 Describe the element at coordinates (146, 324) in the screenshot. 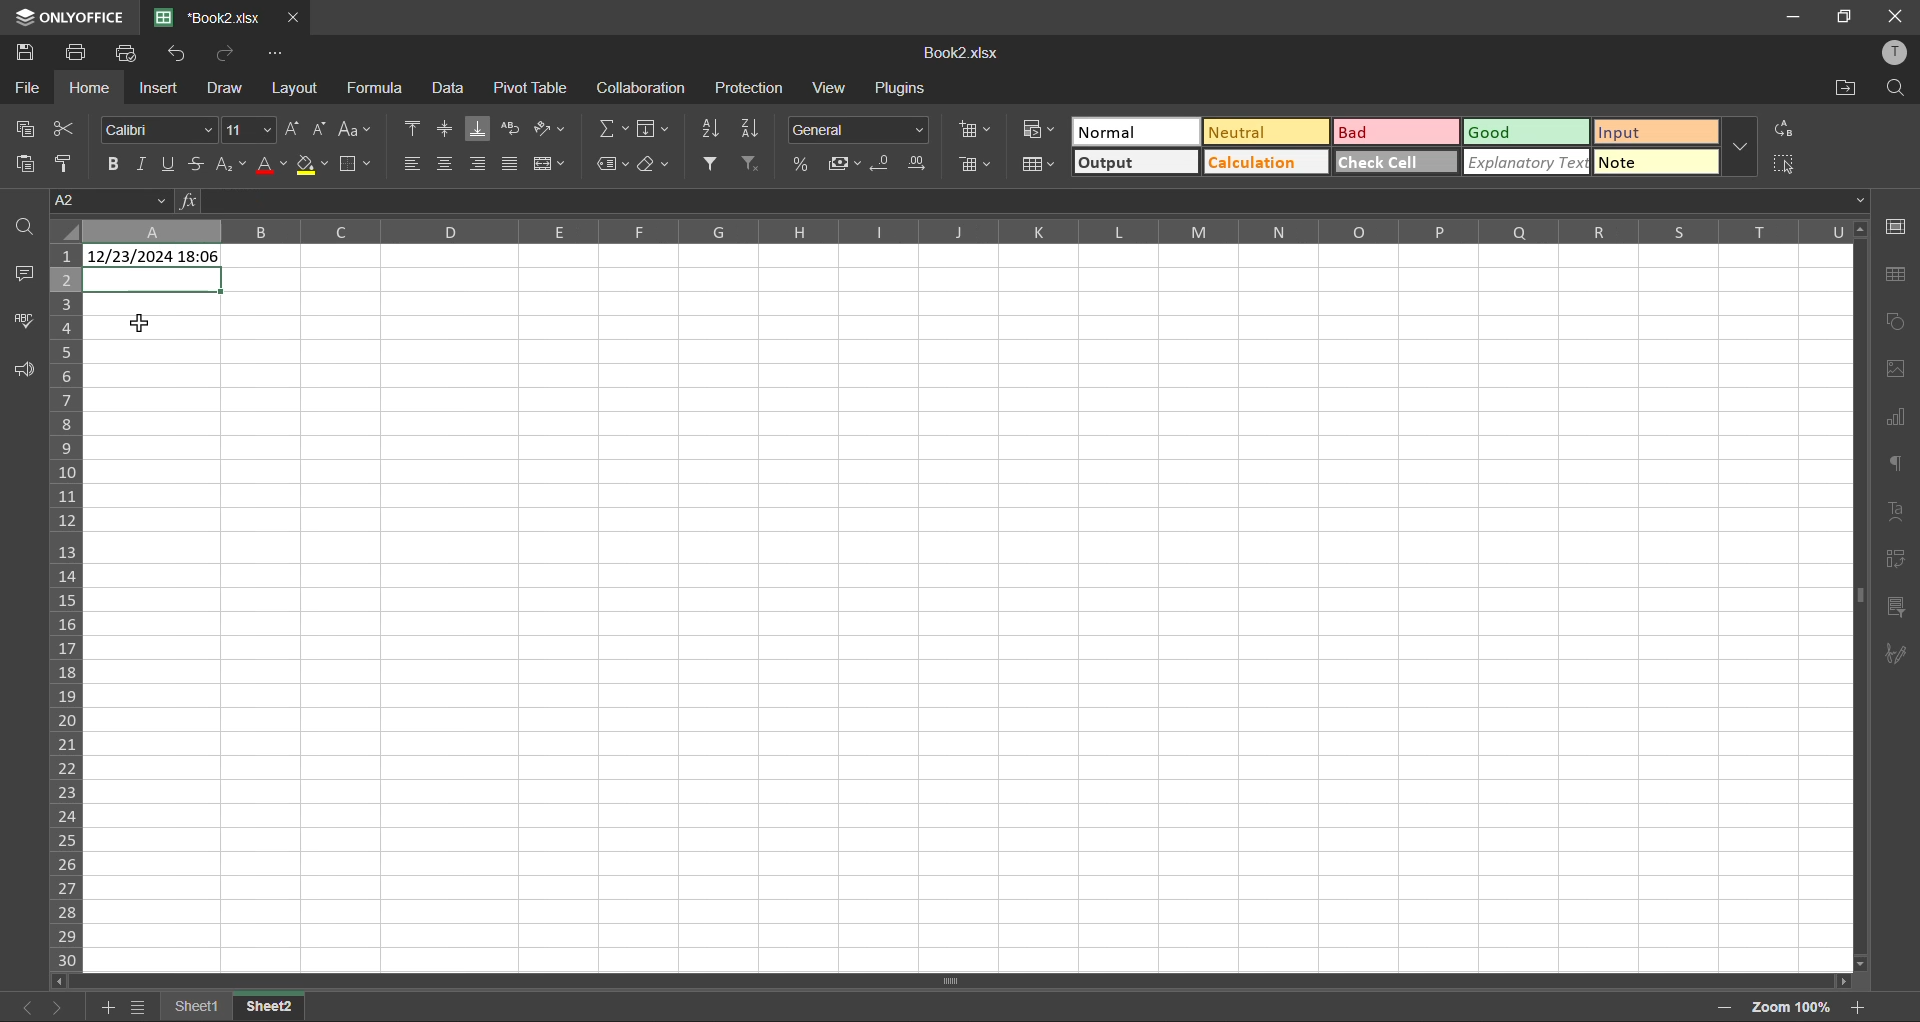

I see `cursor` at that location.